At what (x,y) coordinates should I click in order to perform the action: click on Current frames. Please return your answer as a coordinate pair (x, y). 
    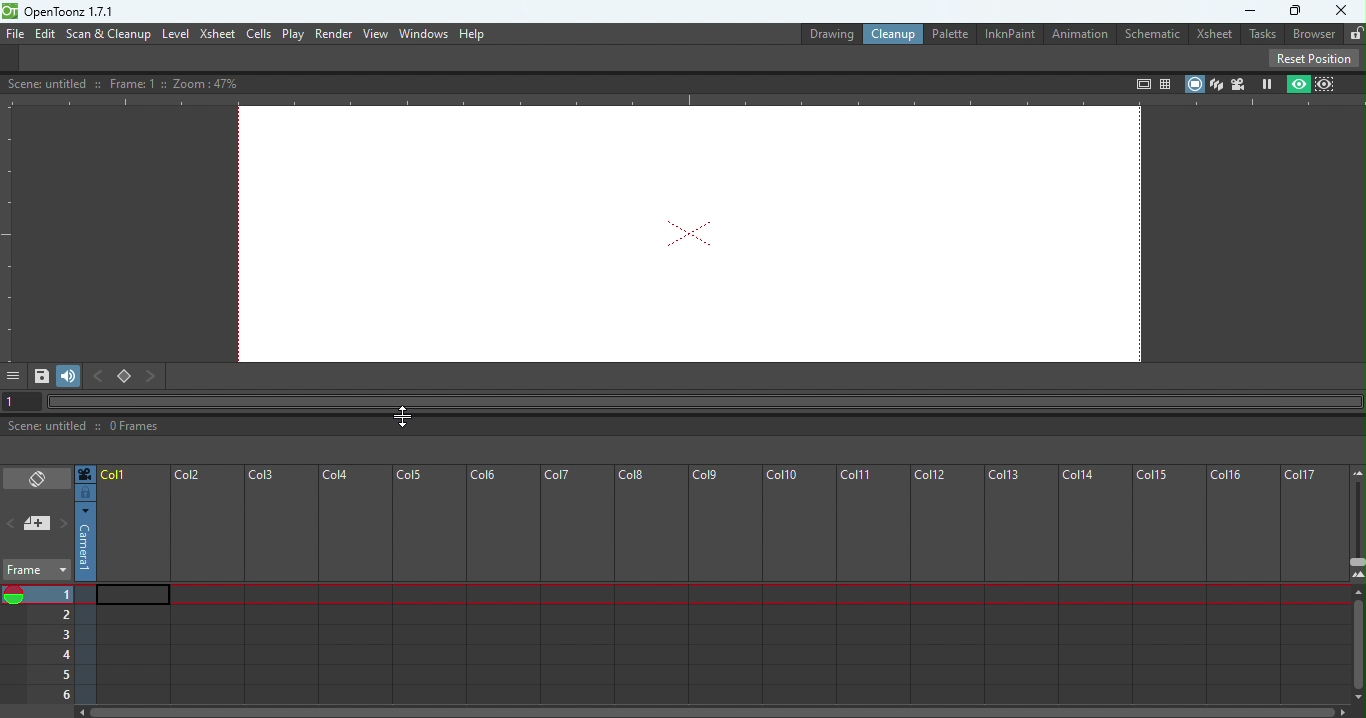
    Looking at the image, I should click on (38, 652).